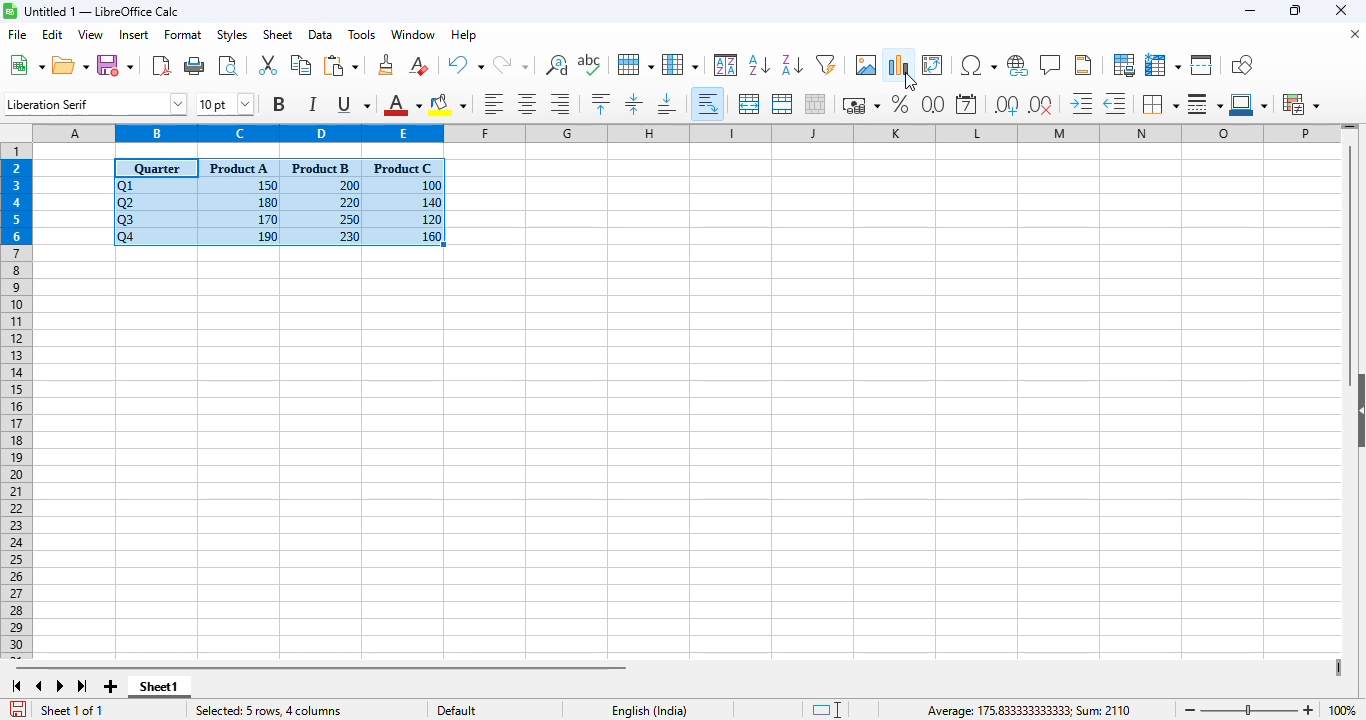  What do you see at coordinates (933, 65) in the screenshot?
I see `insert or edit pivot table` at bounding box center [933, 65].